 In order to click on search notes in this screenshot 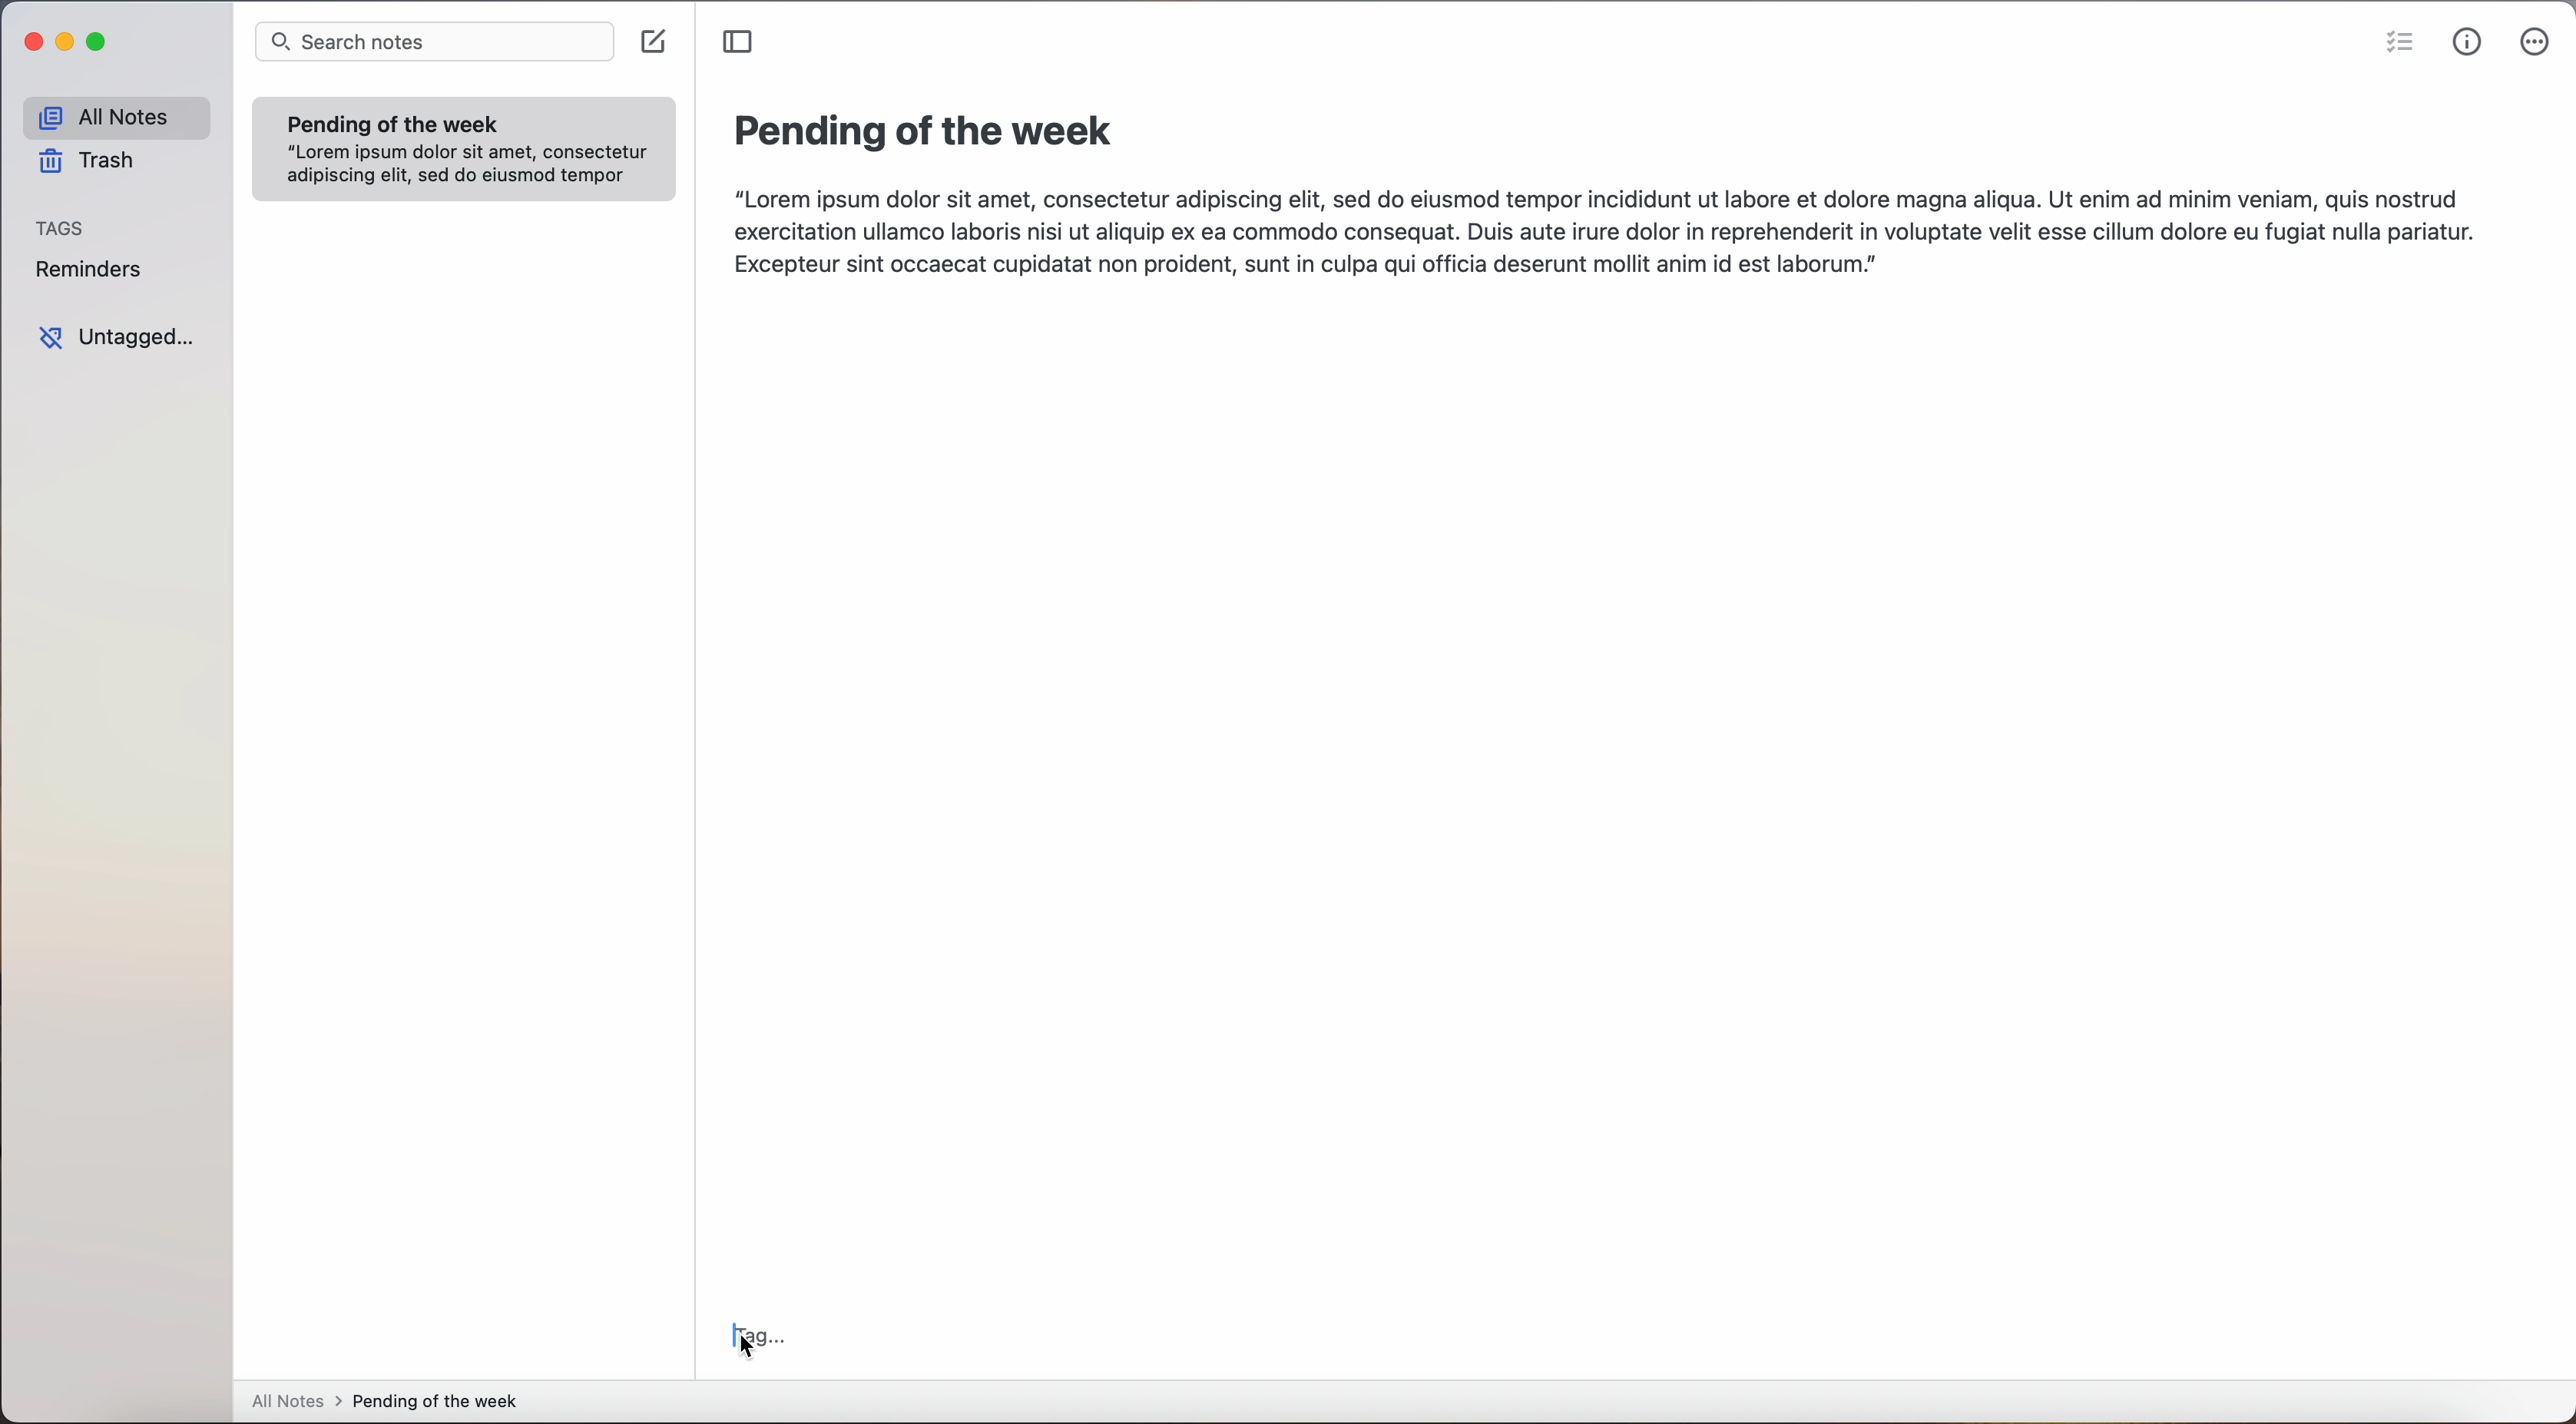, I will do `click(436, 41)`.